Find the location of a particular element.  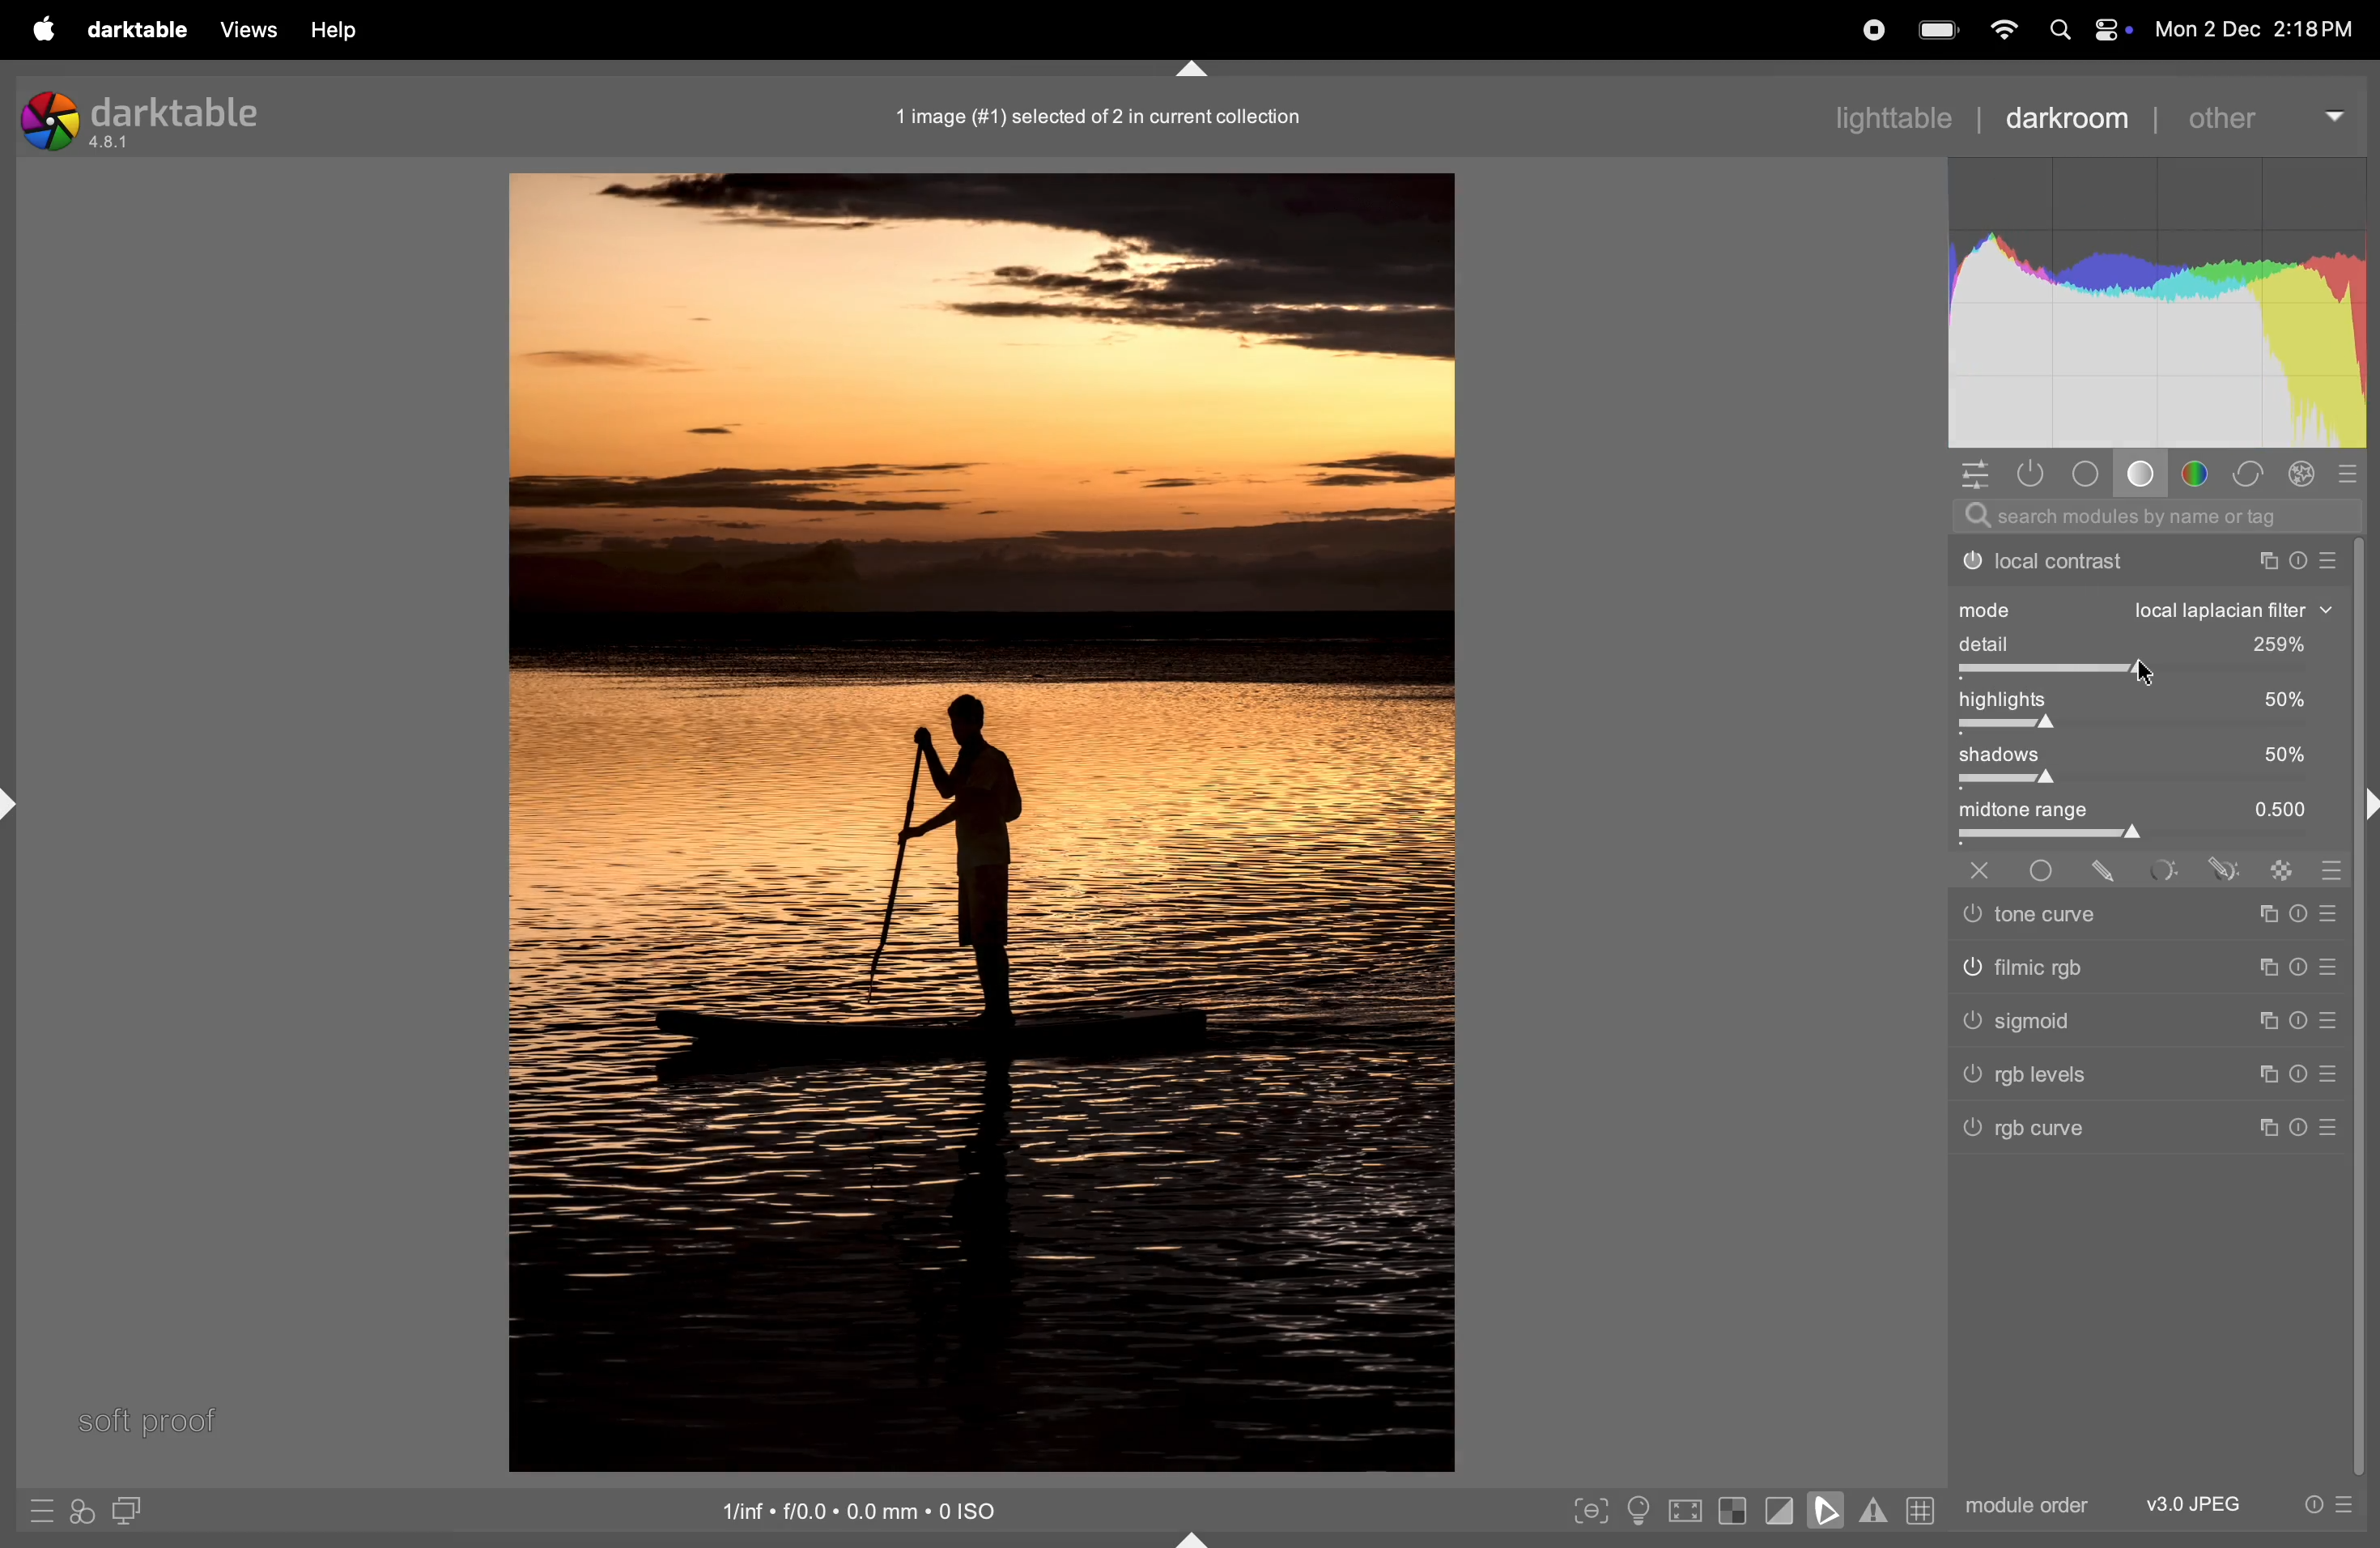

soft proof is located at coordinates (152, 1420).